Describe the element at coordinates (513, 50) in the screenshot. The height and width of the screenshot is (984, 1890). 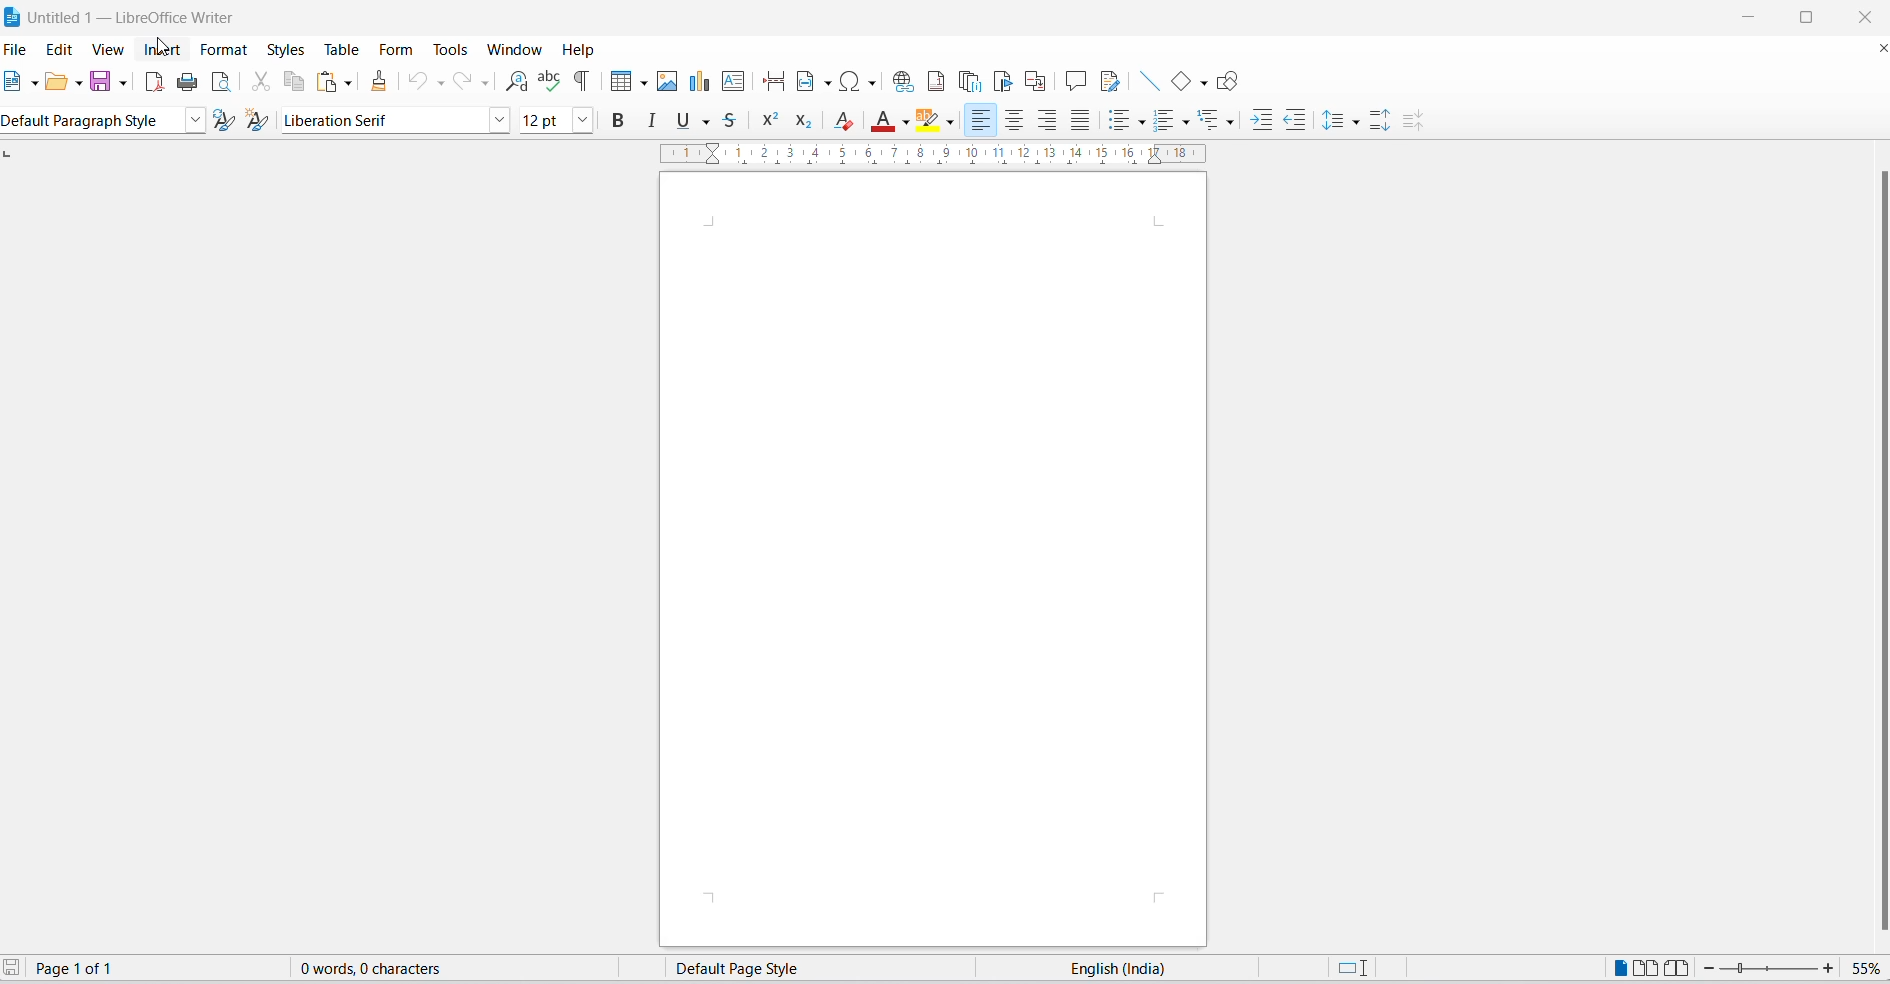
I see `window` at that location.